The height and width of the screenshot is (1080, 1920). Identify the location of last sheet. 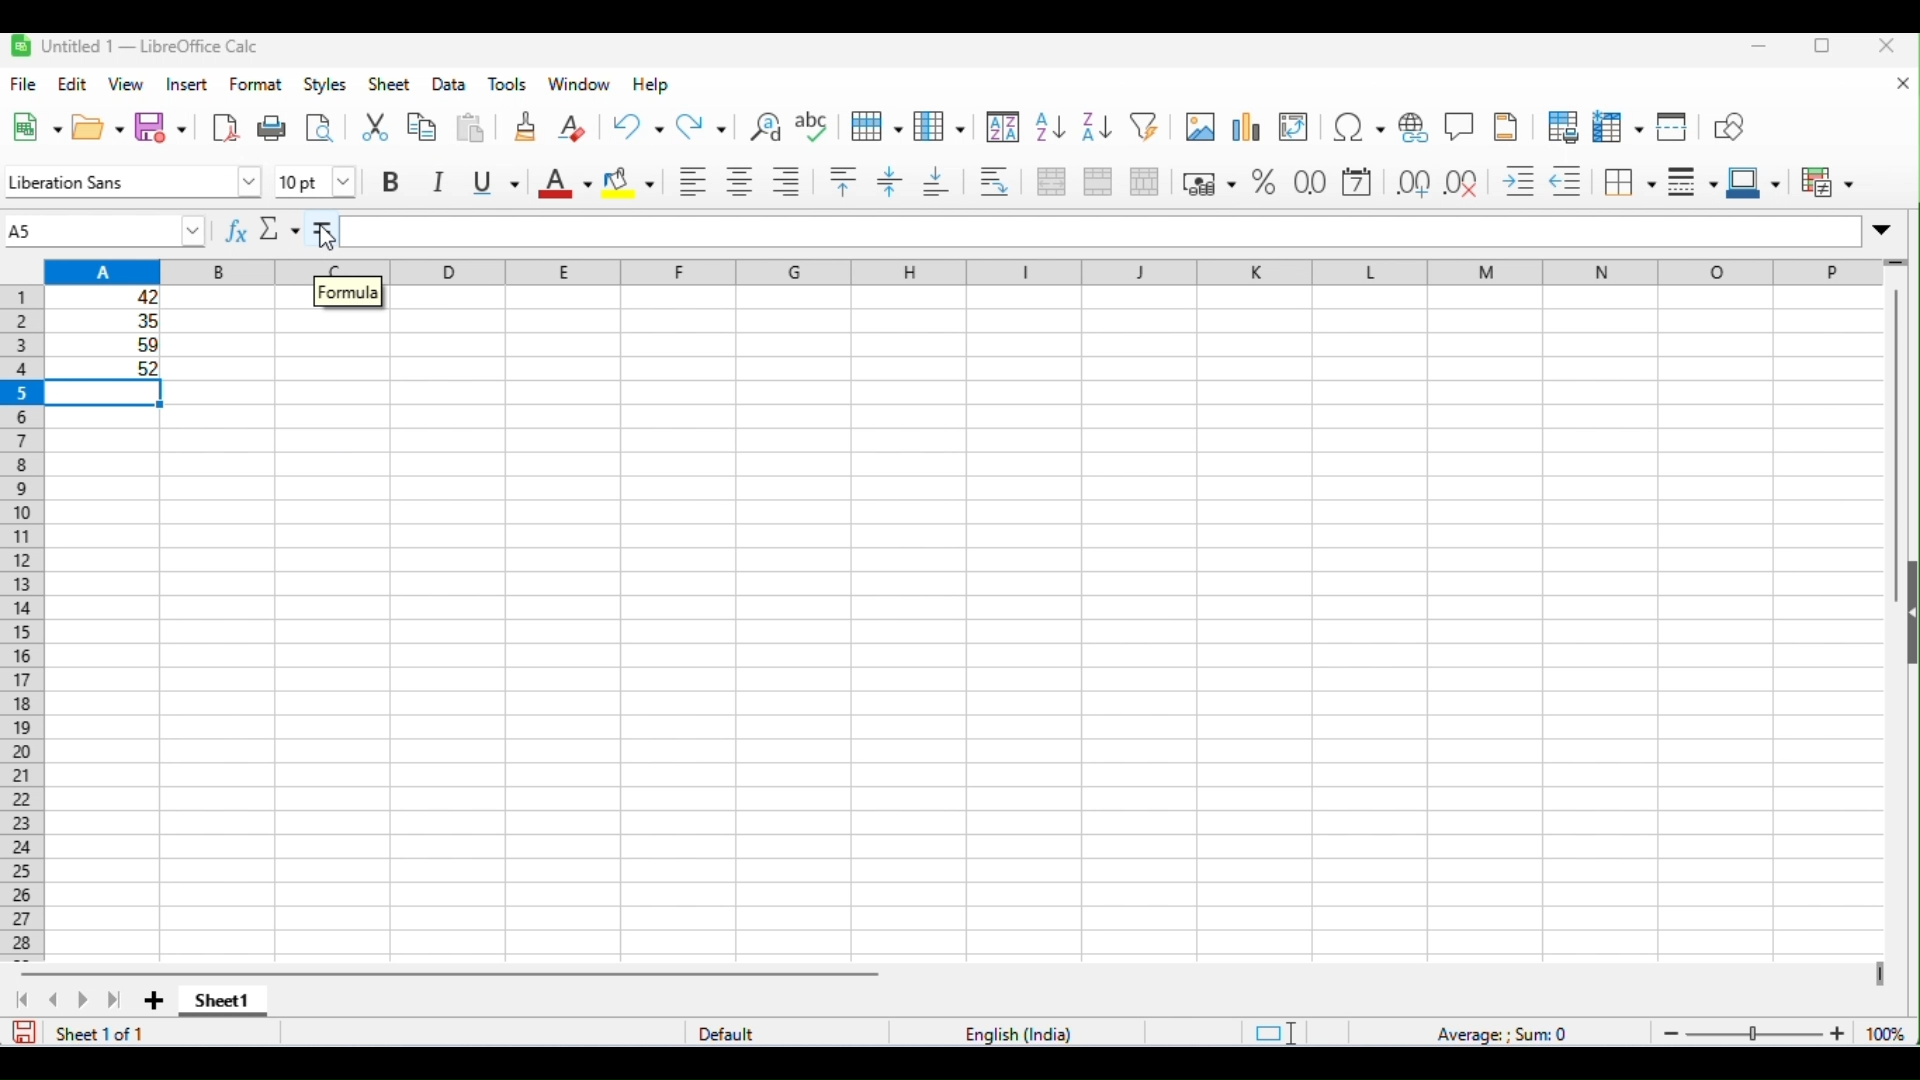
(116, 1002).